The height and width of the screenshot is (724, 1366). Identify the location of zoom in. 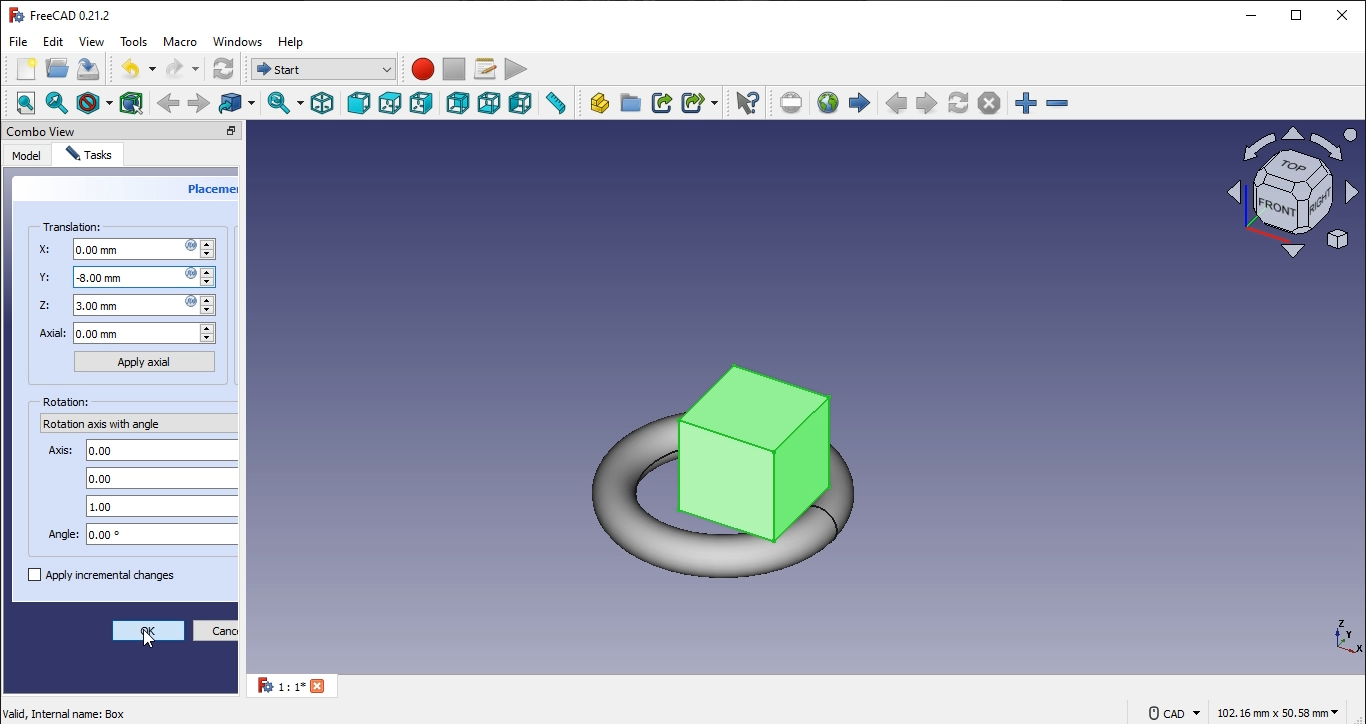
(1057, 102).